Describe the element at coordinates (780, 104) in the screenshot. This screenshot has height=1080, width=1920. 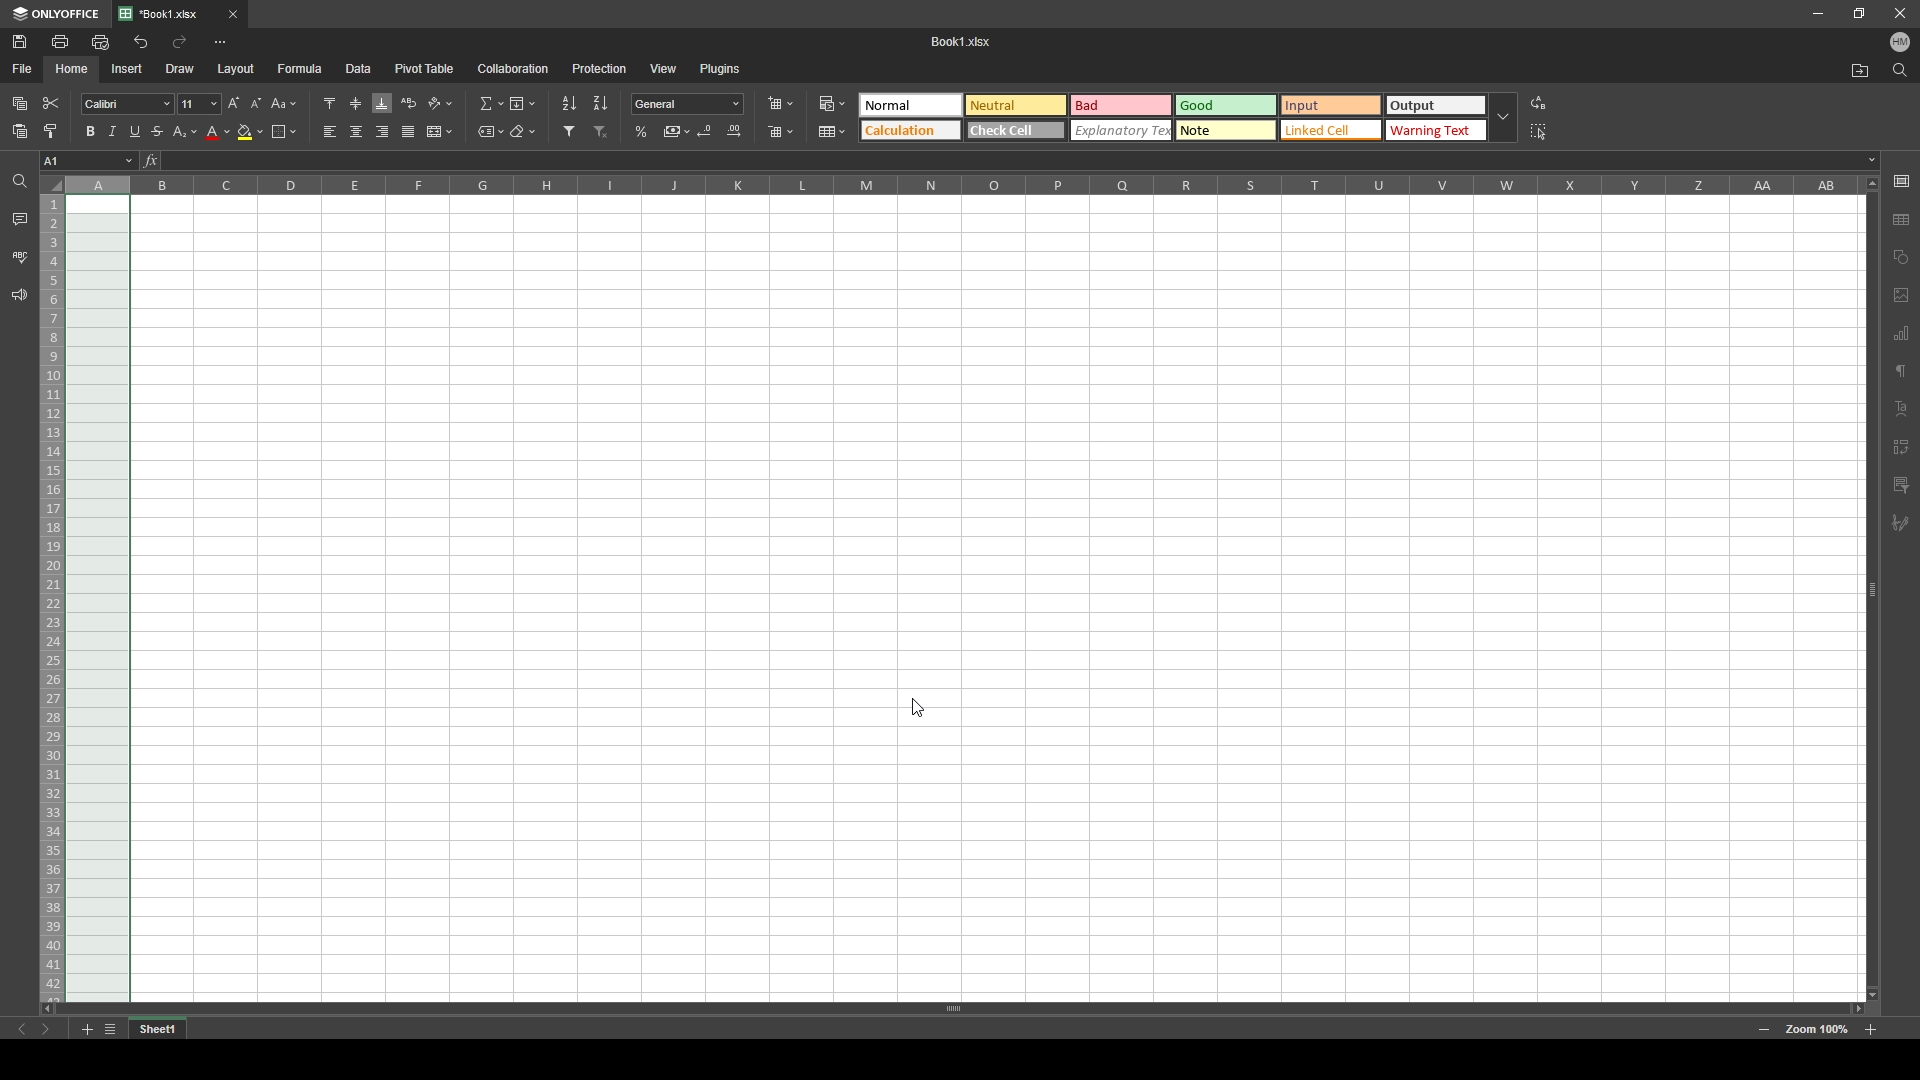
I see `insert cells` at that location.